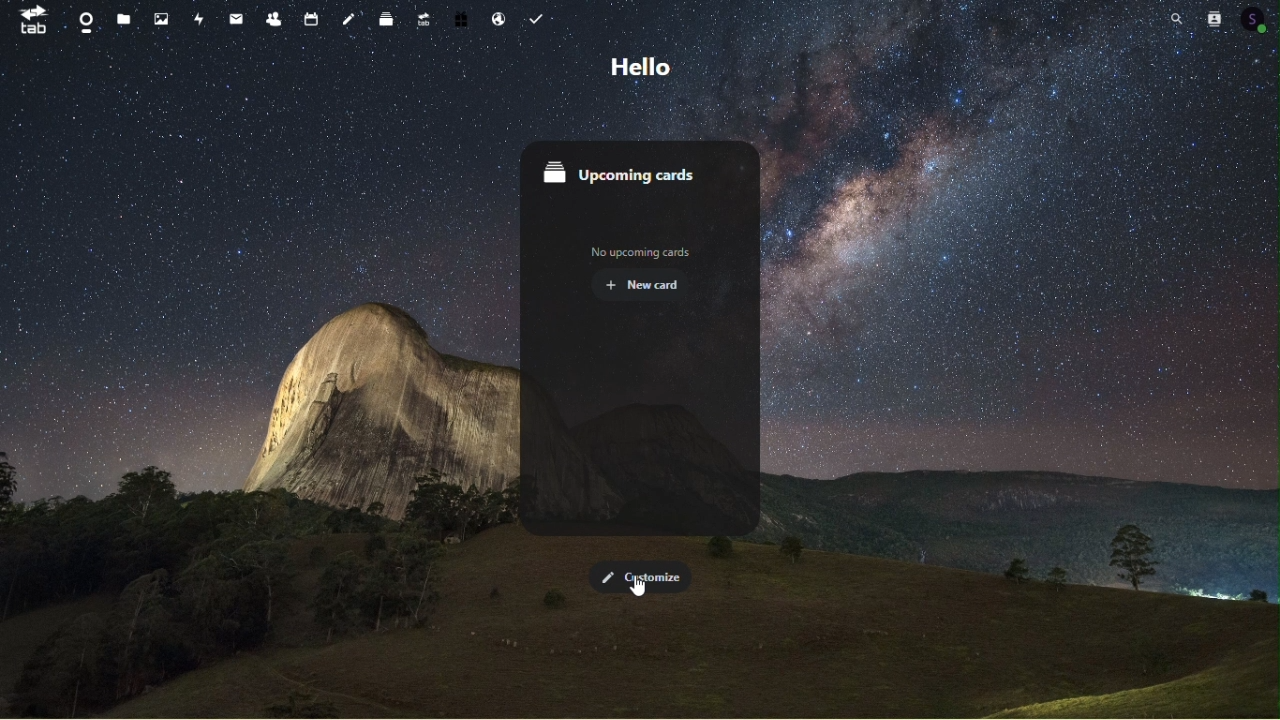 The width and height of the screenshot is (1280, 720). Describe the element at coordinates (541, 18) in the screenshot. I see `tasks` at that location.